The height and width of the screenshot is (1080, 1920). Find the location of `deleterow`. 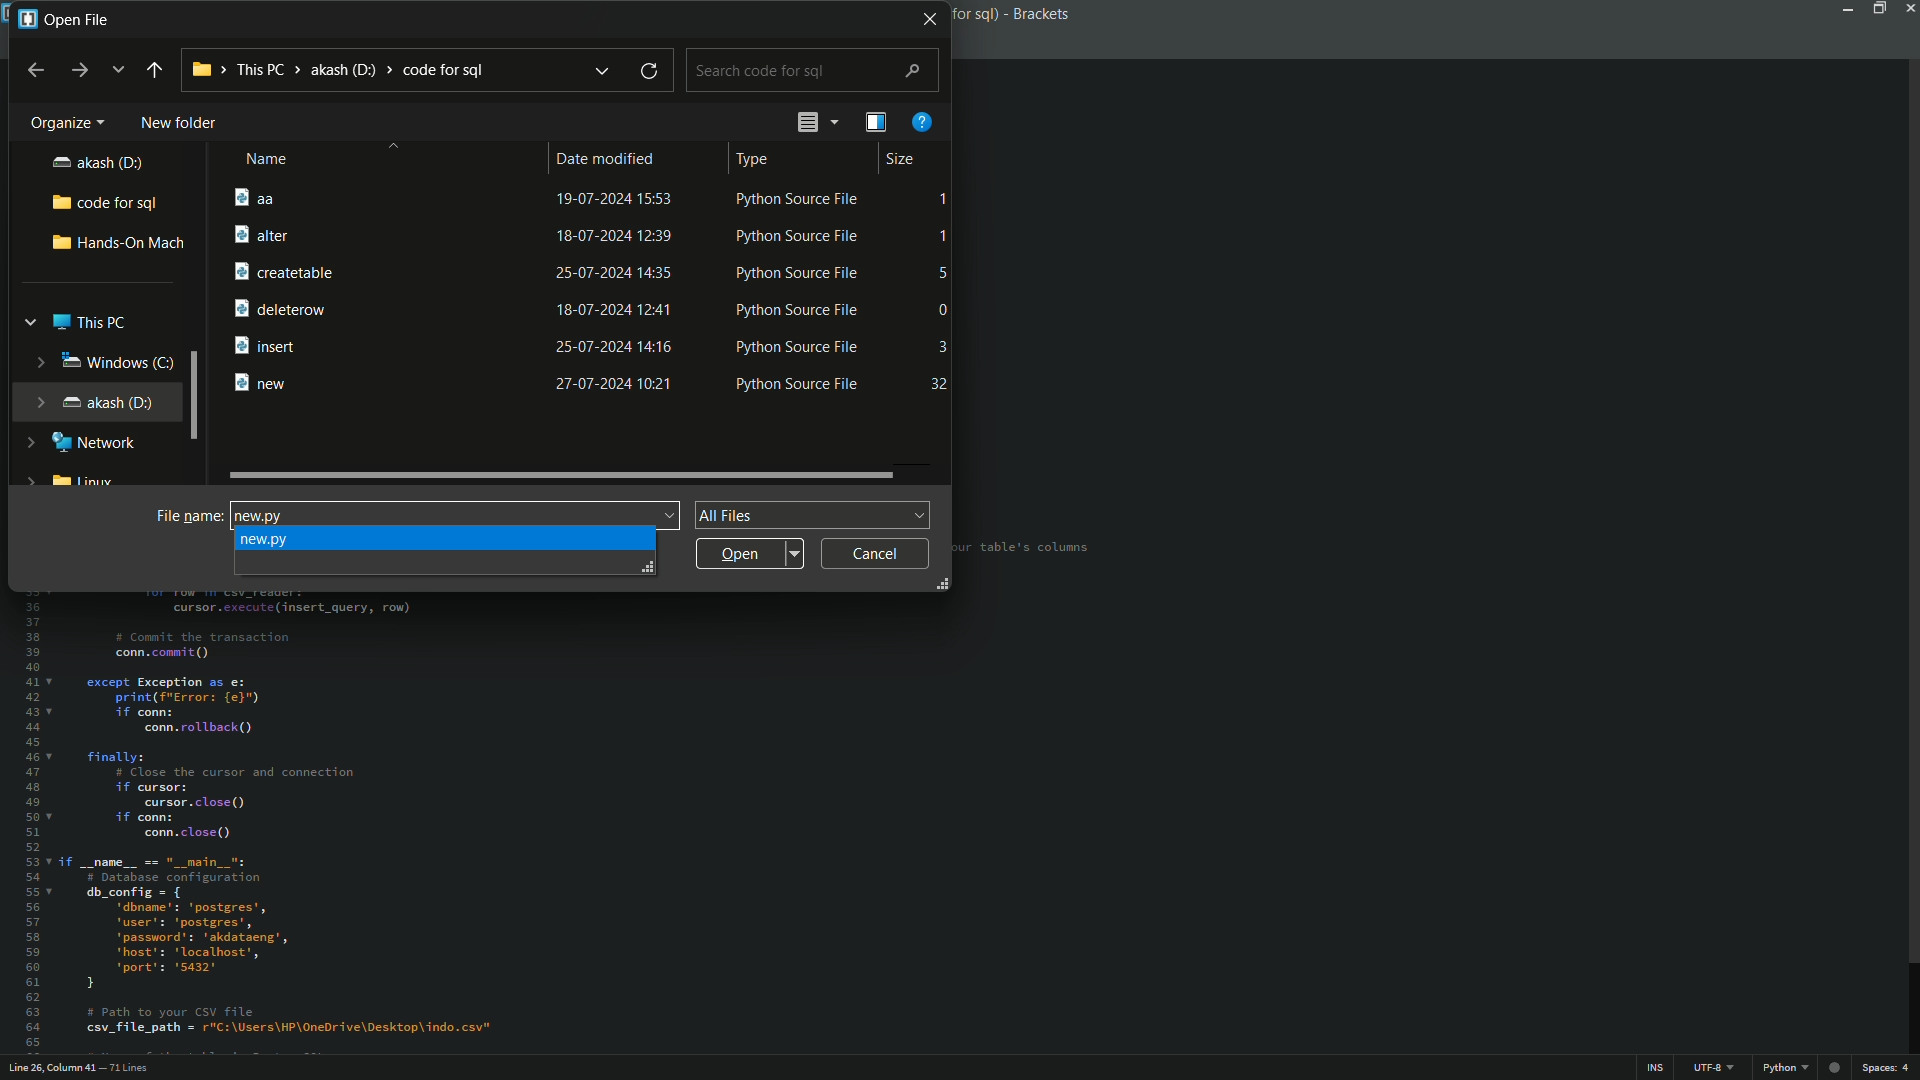

deleterow is located at coordinates (286, 308).